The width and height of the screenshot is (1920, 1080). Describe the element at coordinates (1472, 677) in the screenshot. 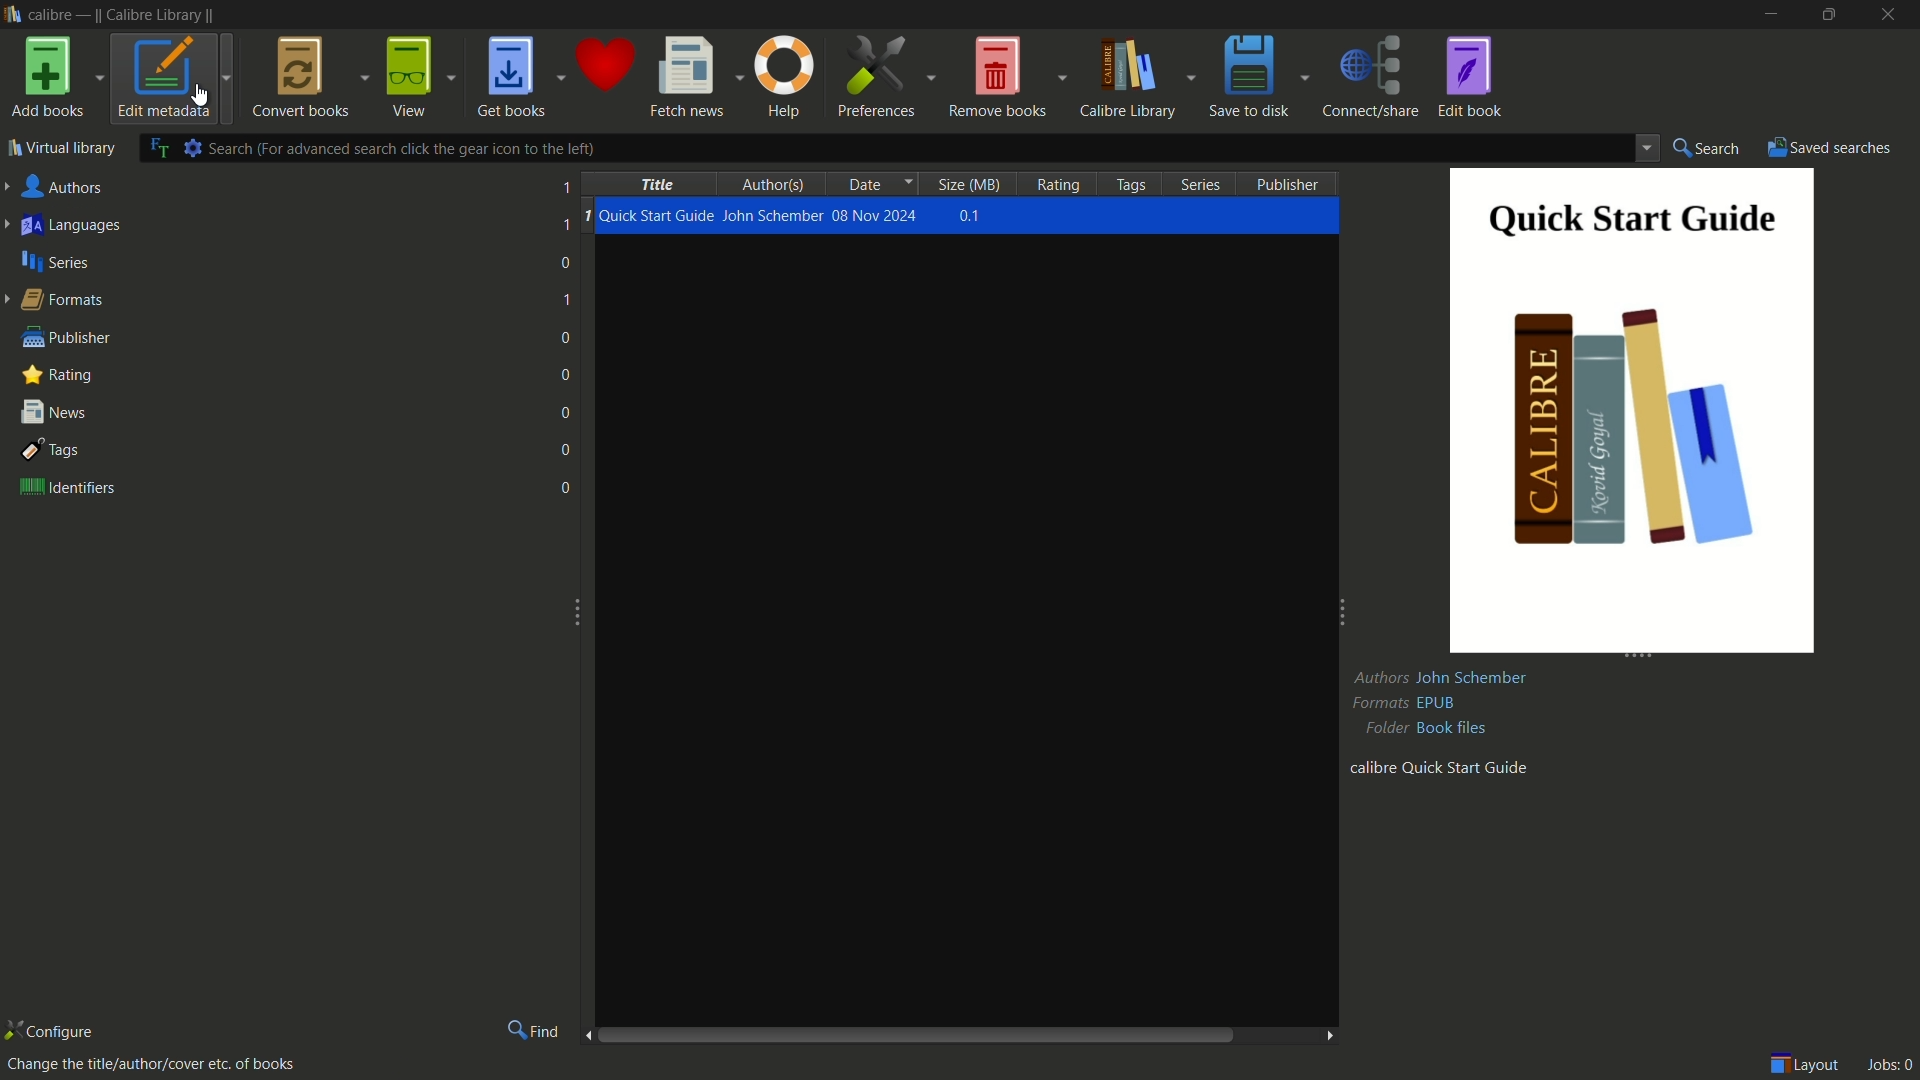

I see `John Schember` at that location.